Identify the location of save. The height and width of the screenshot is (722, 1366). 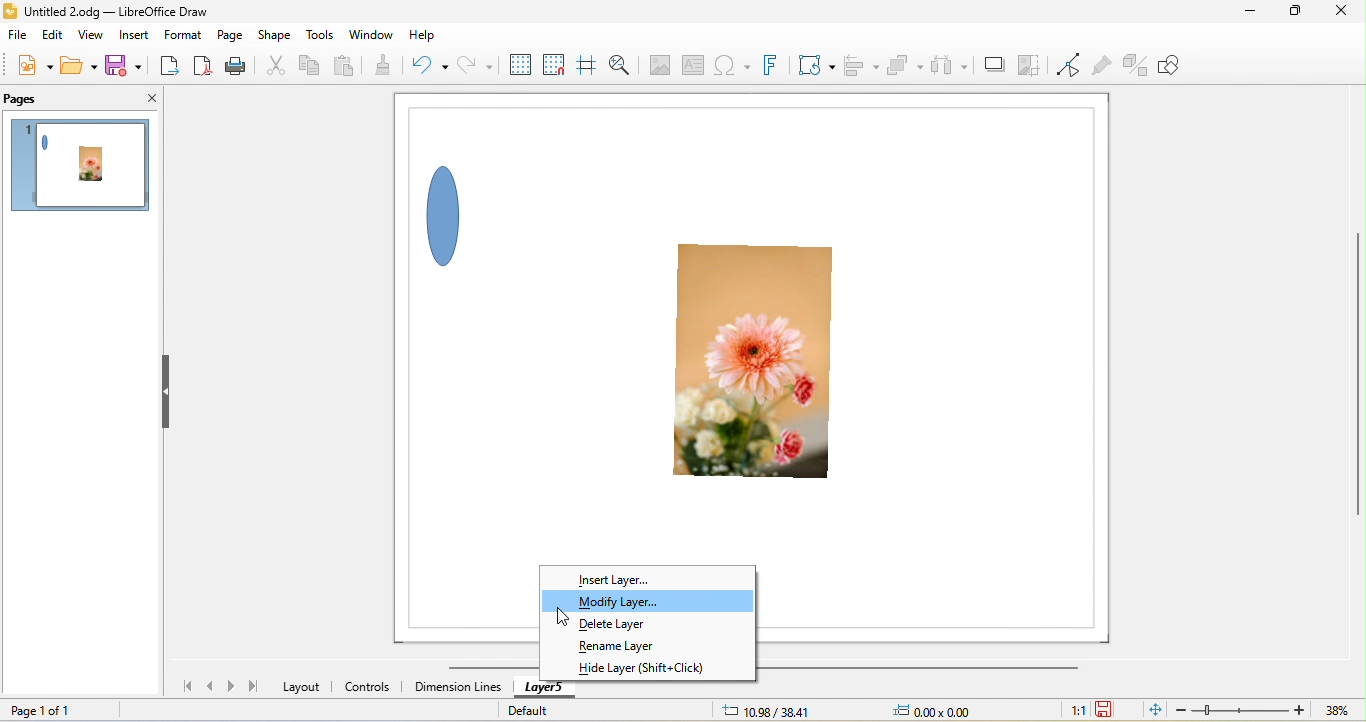
(121, 65).